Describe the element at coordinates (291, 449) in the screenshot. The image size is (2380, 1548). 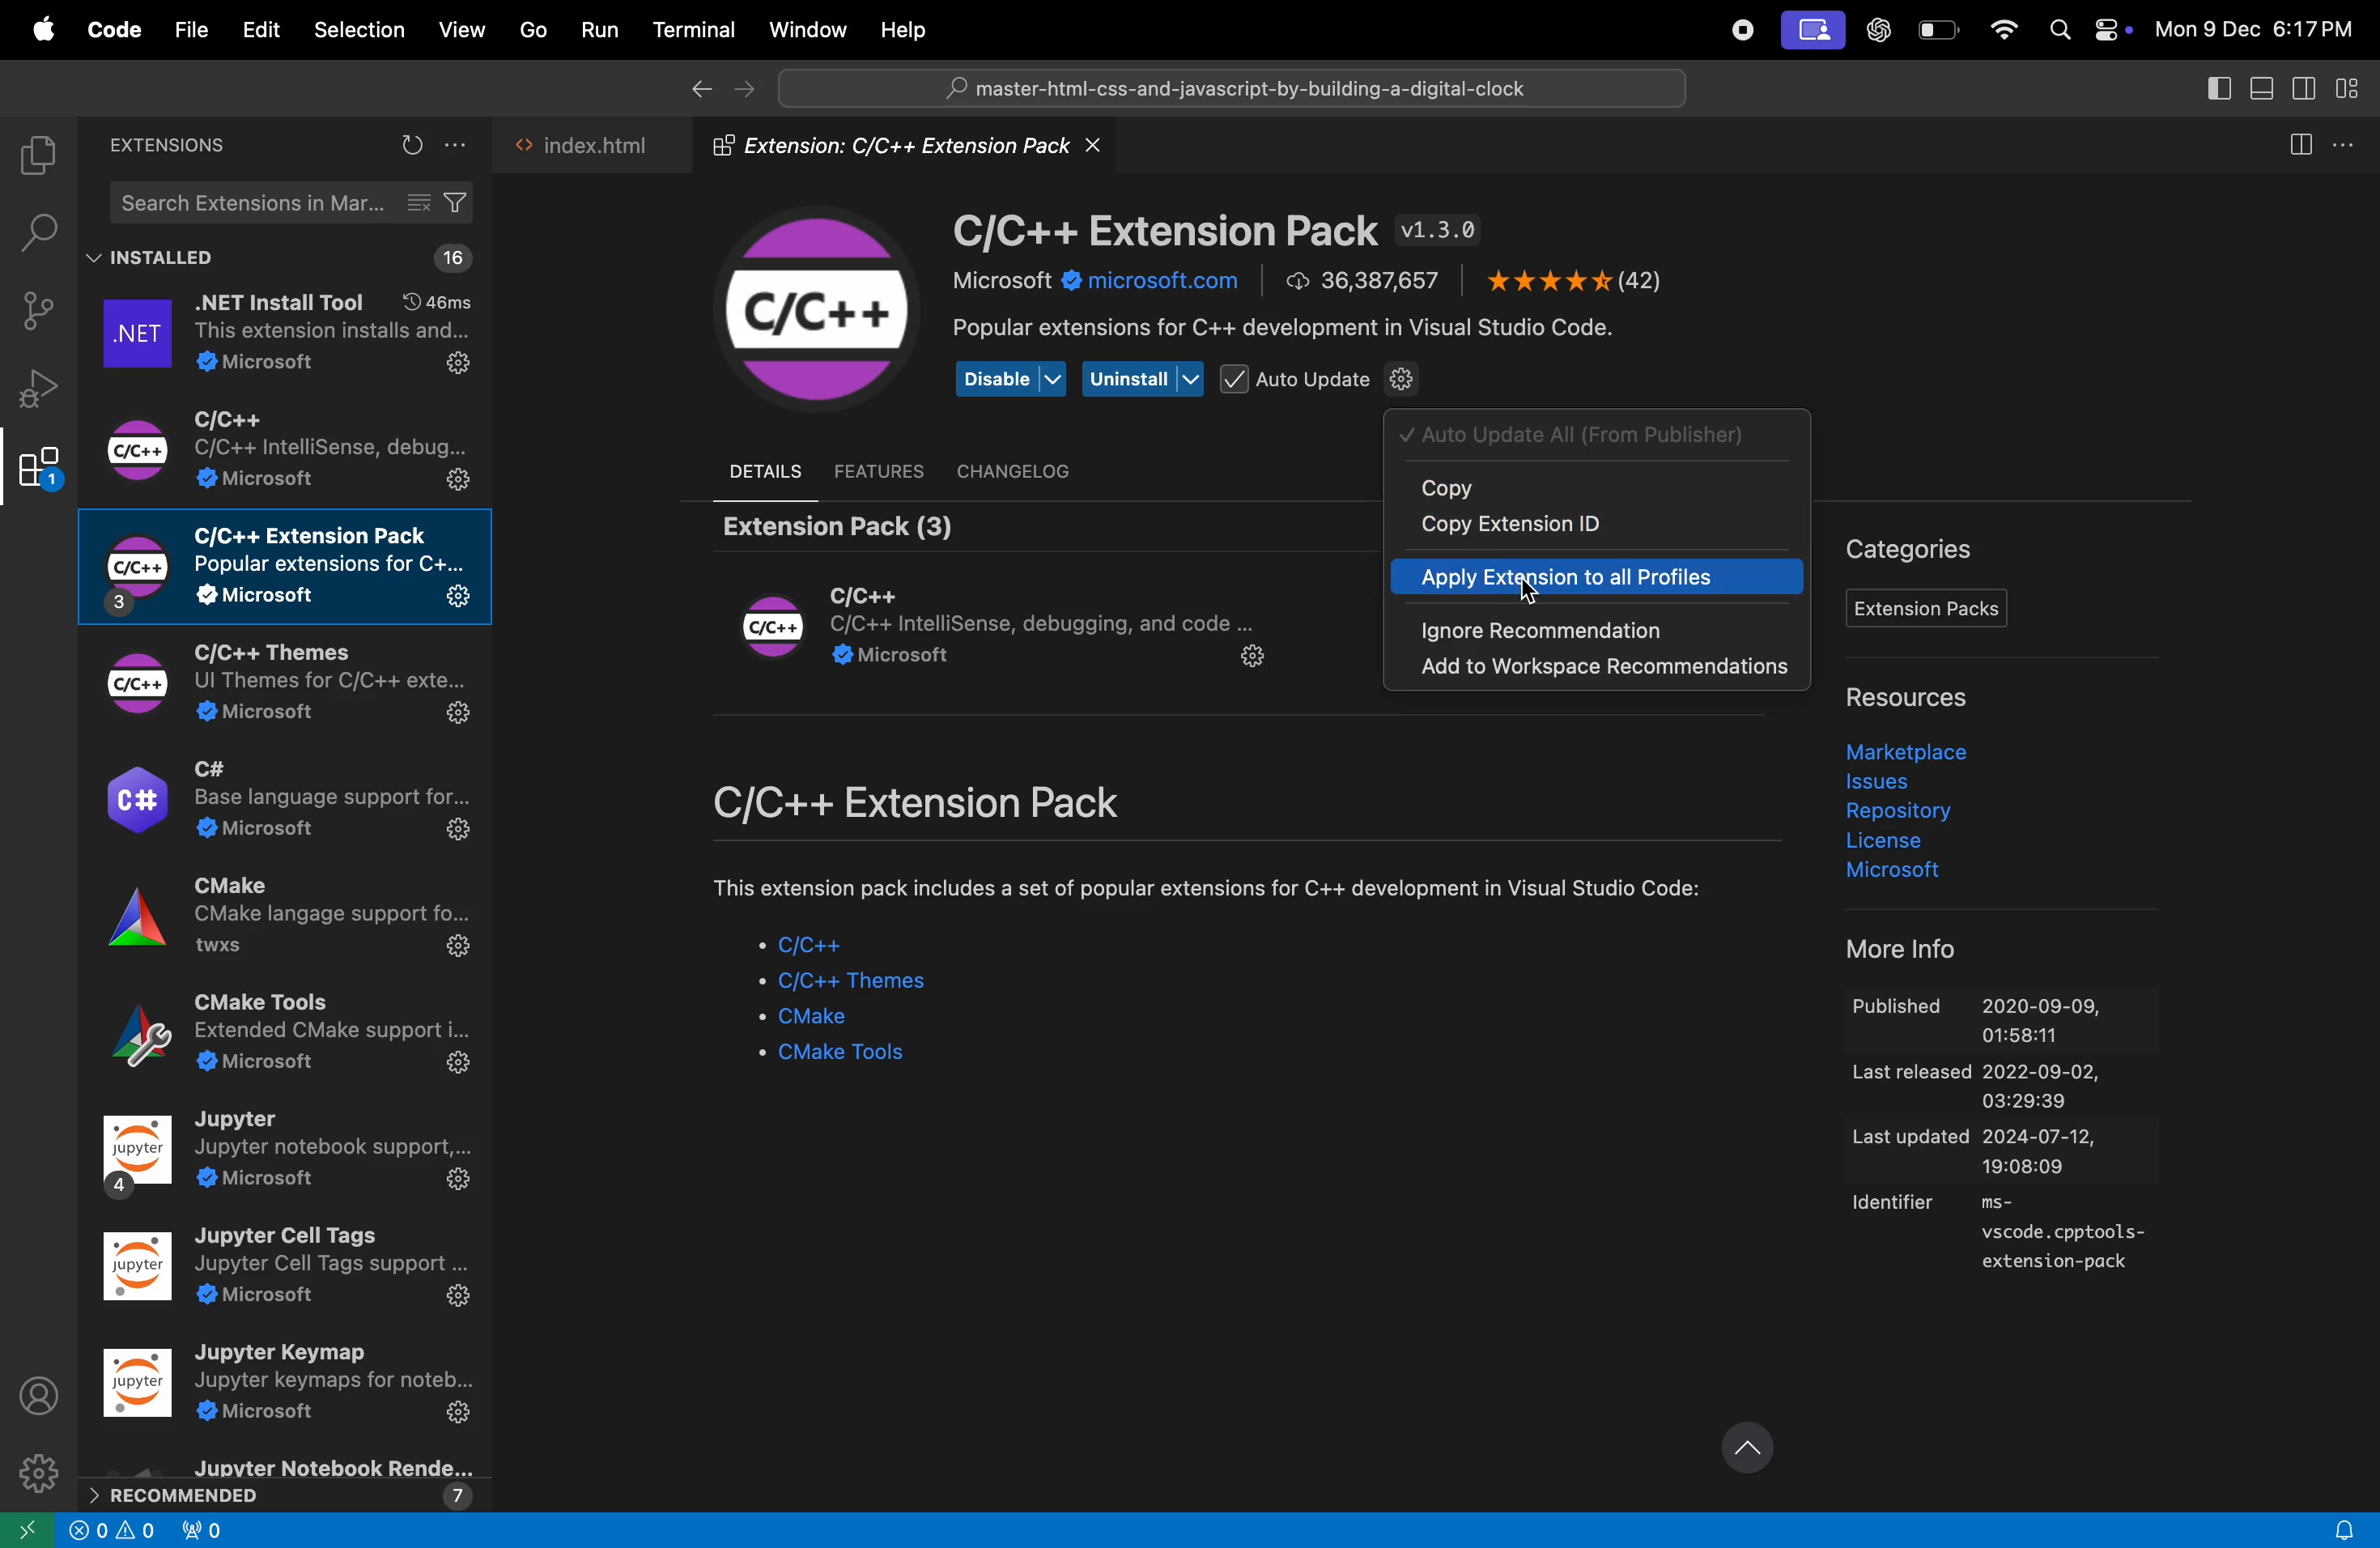
I see `c/C++ extesnsiomns` at that location.